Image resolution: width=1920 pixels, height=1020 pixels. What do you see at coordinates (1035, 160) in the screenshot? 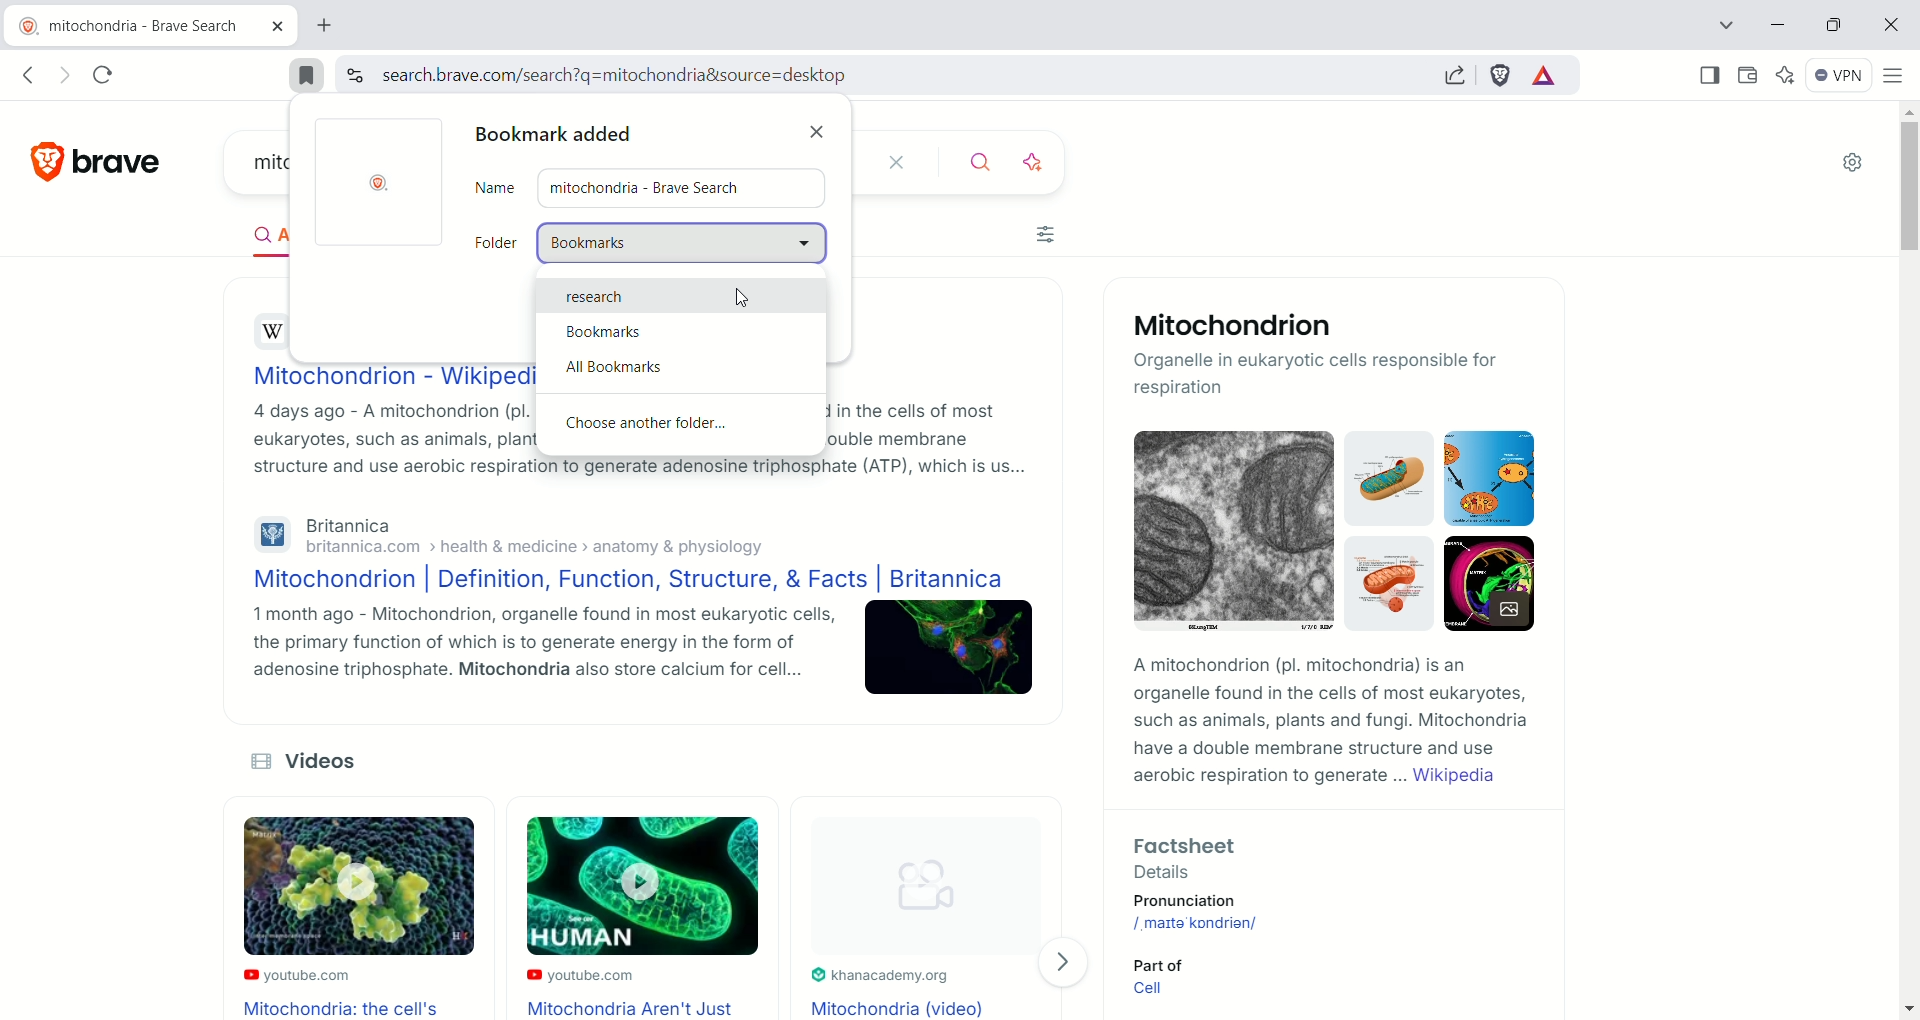
I see `ask AI` at bounding box center [1035, 160].